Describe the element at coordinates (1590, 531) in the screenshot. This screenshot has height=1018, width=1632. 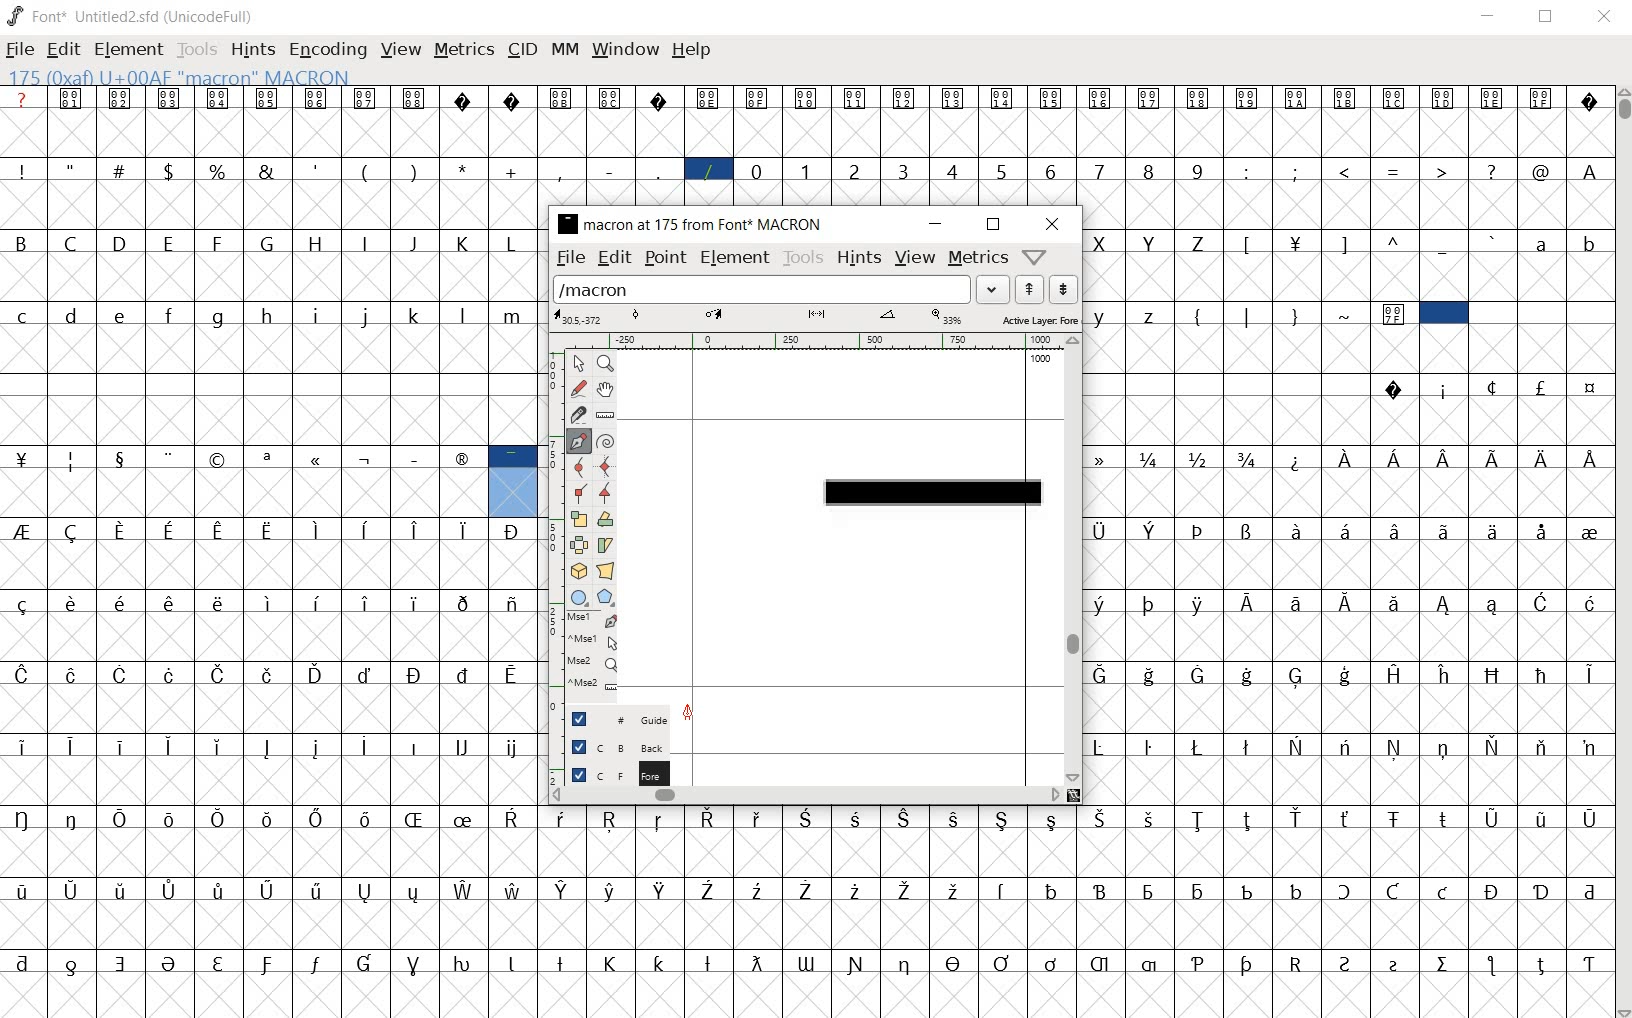
I see `Symbol` at that location.